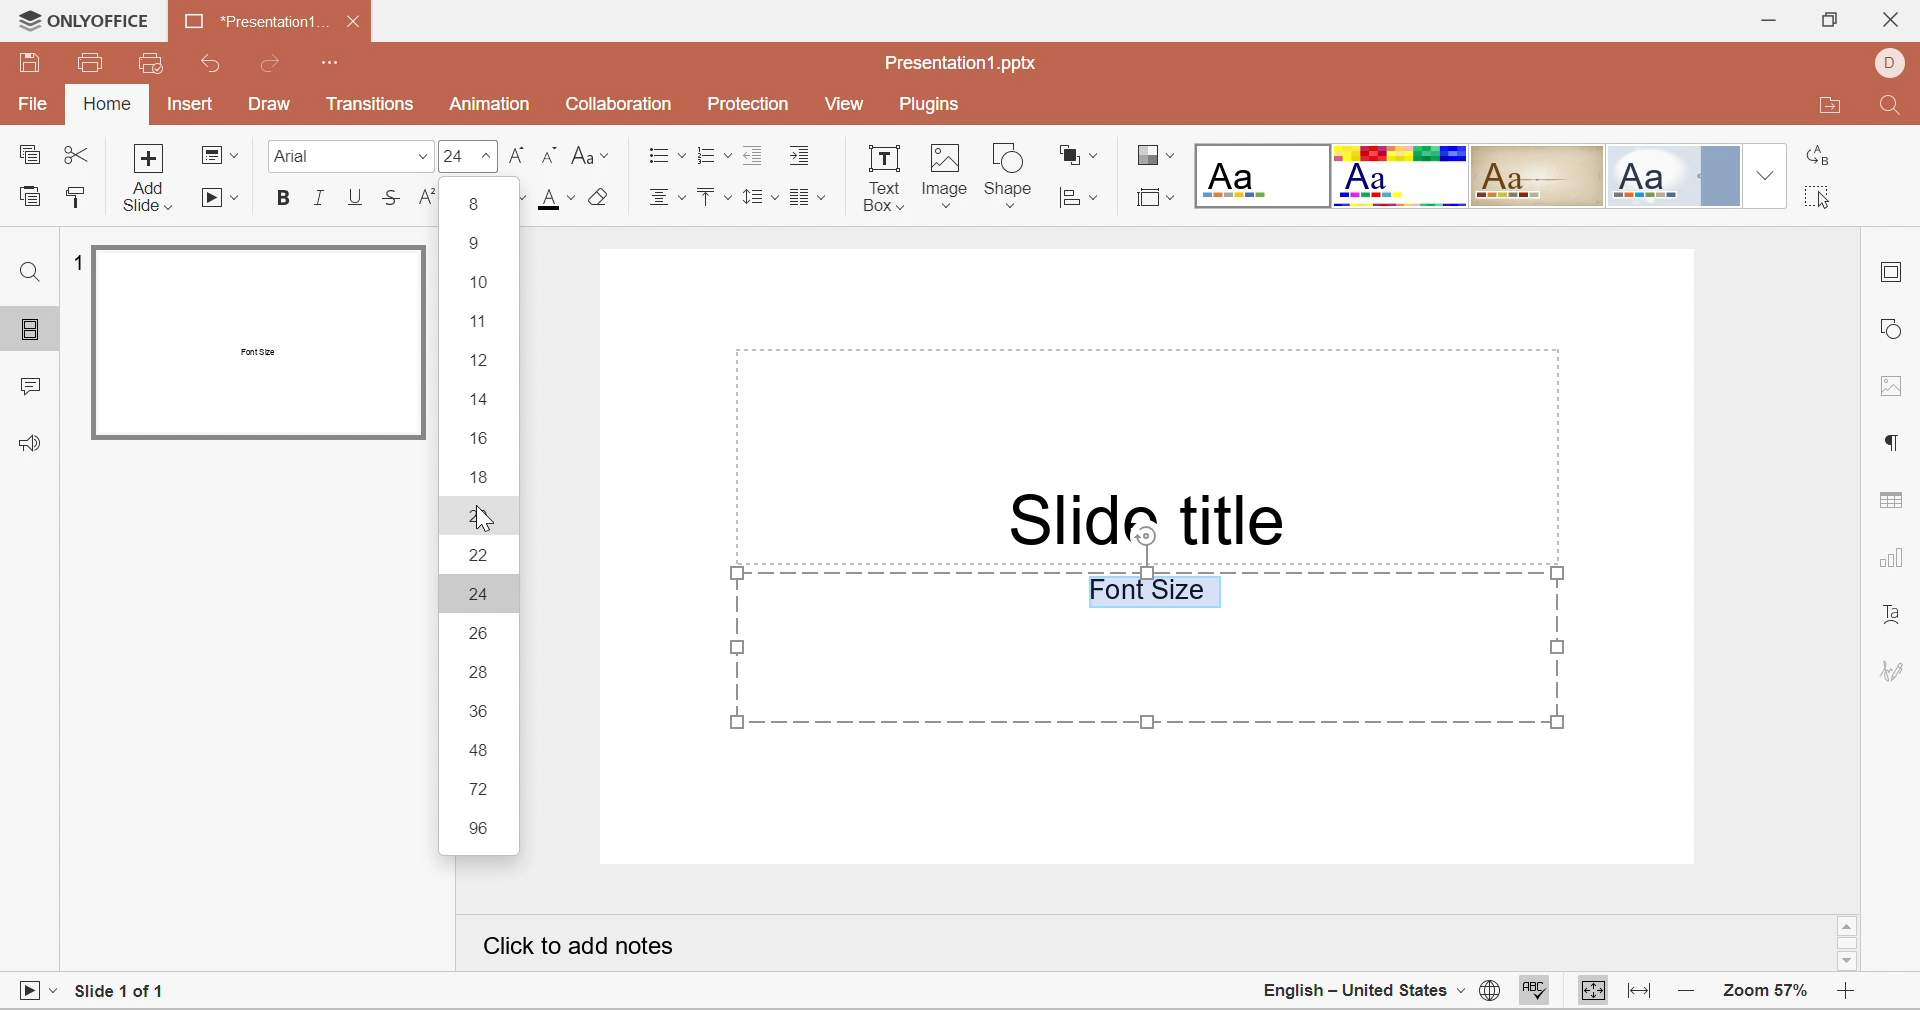 The height and width of the screenshot is (1010, 1920). I want to click on Copy style, so click(77, 200).